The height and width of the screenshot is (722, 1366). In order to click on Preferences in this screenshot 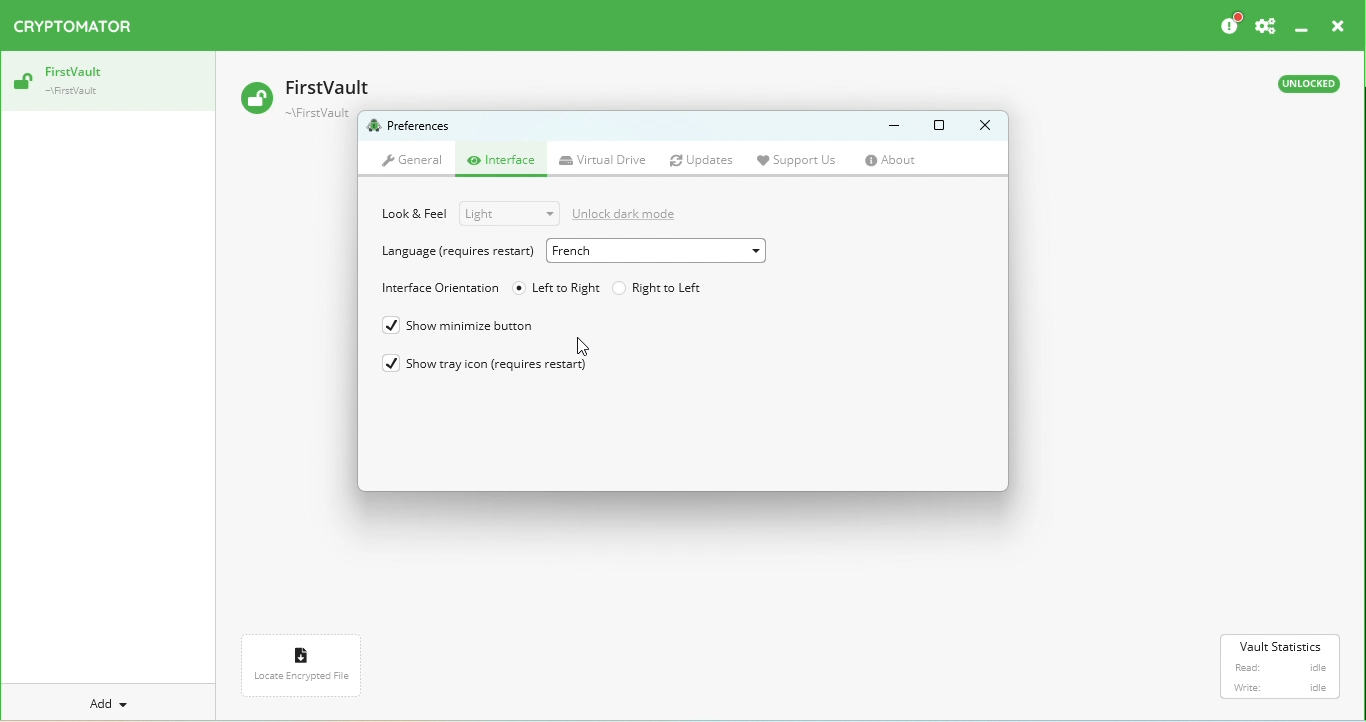, I will do `click(1266, 26)`.